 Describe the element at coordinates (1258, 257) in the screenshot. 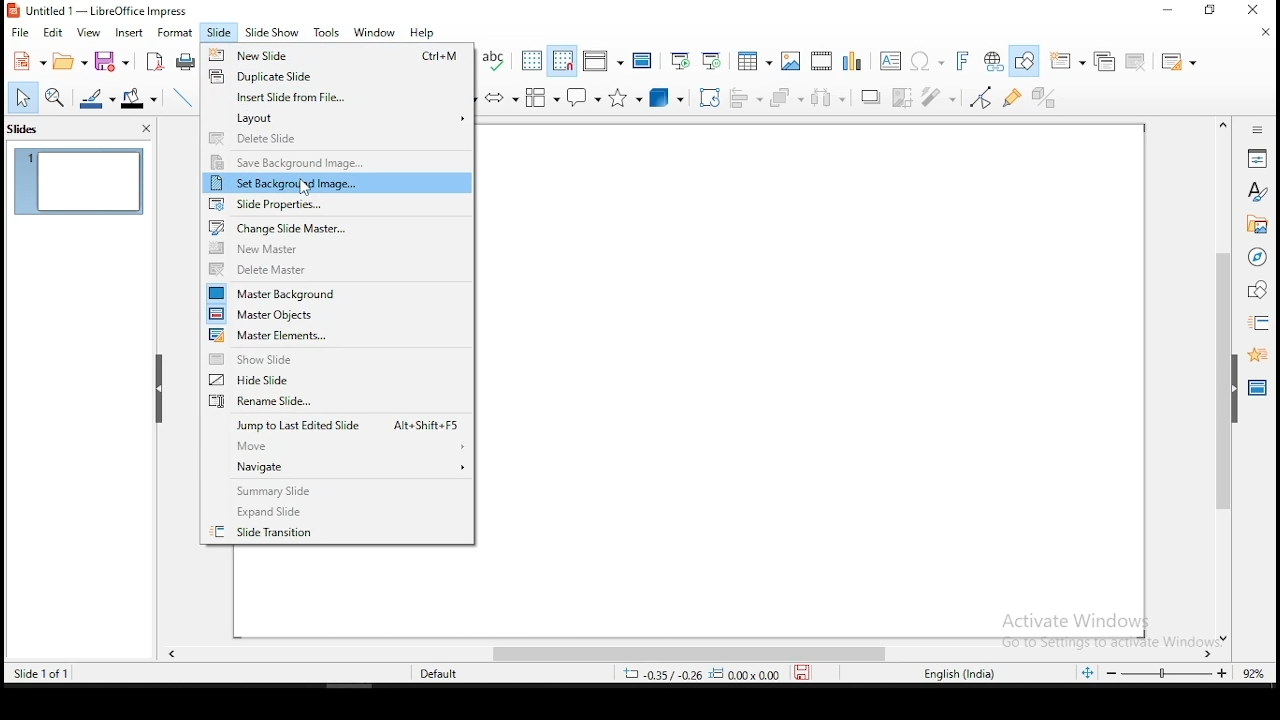

I see `navigator` at that location.